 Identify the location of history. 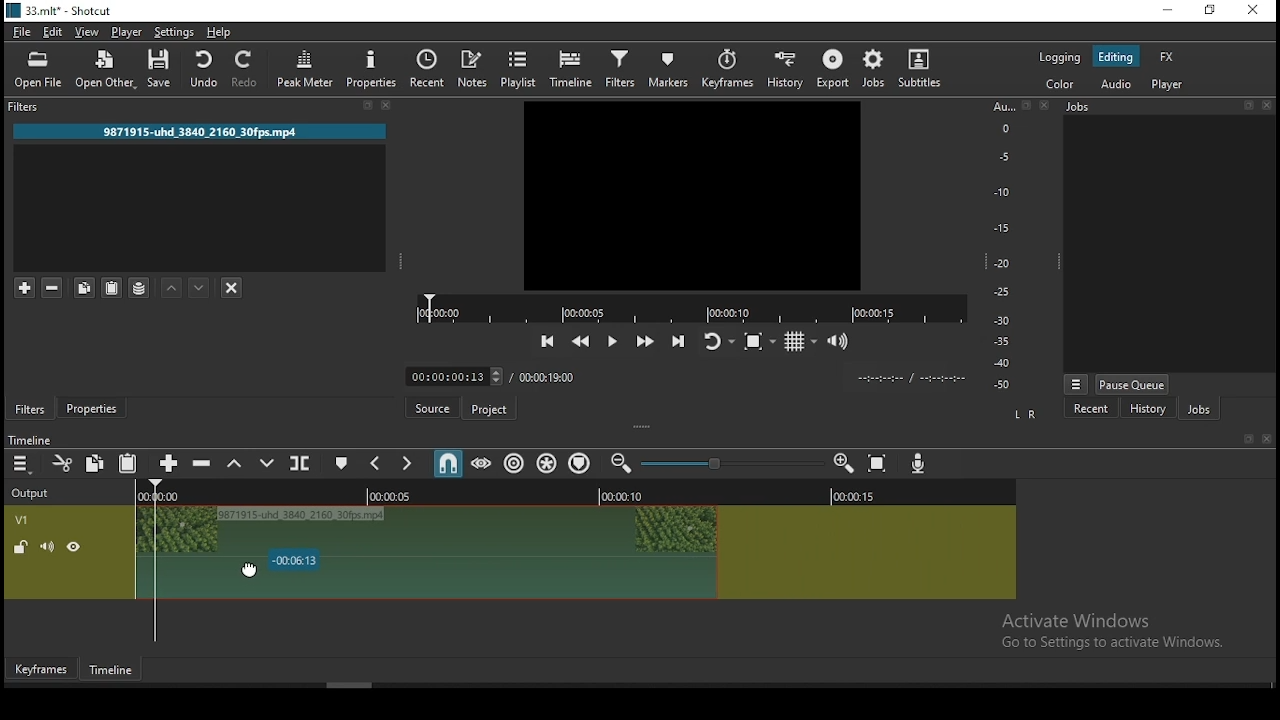
(1146, 408).